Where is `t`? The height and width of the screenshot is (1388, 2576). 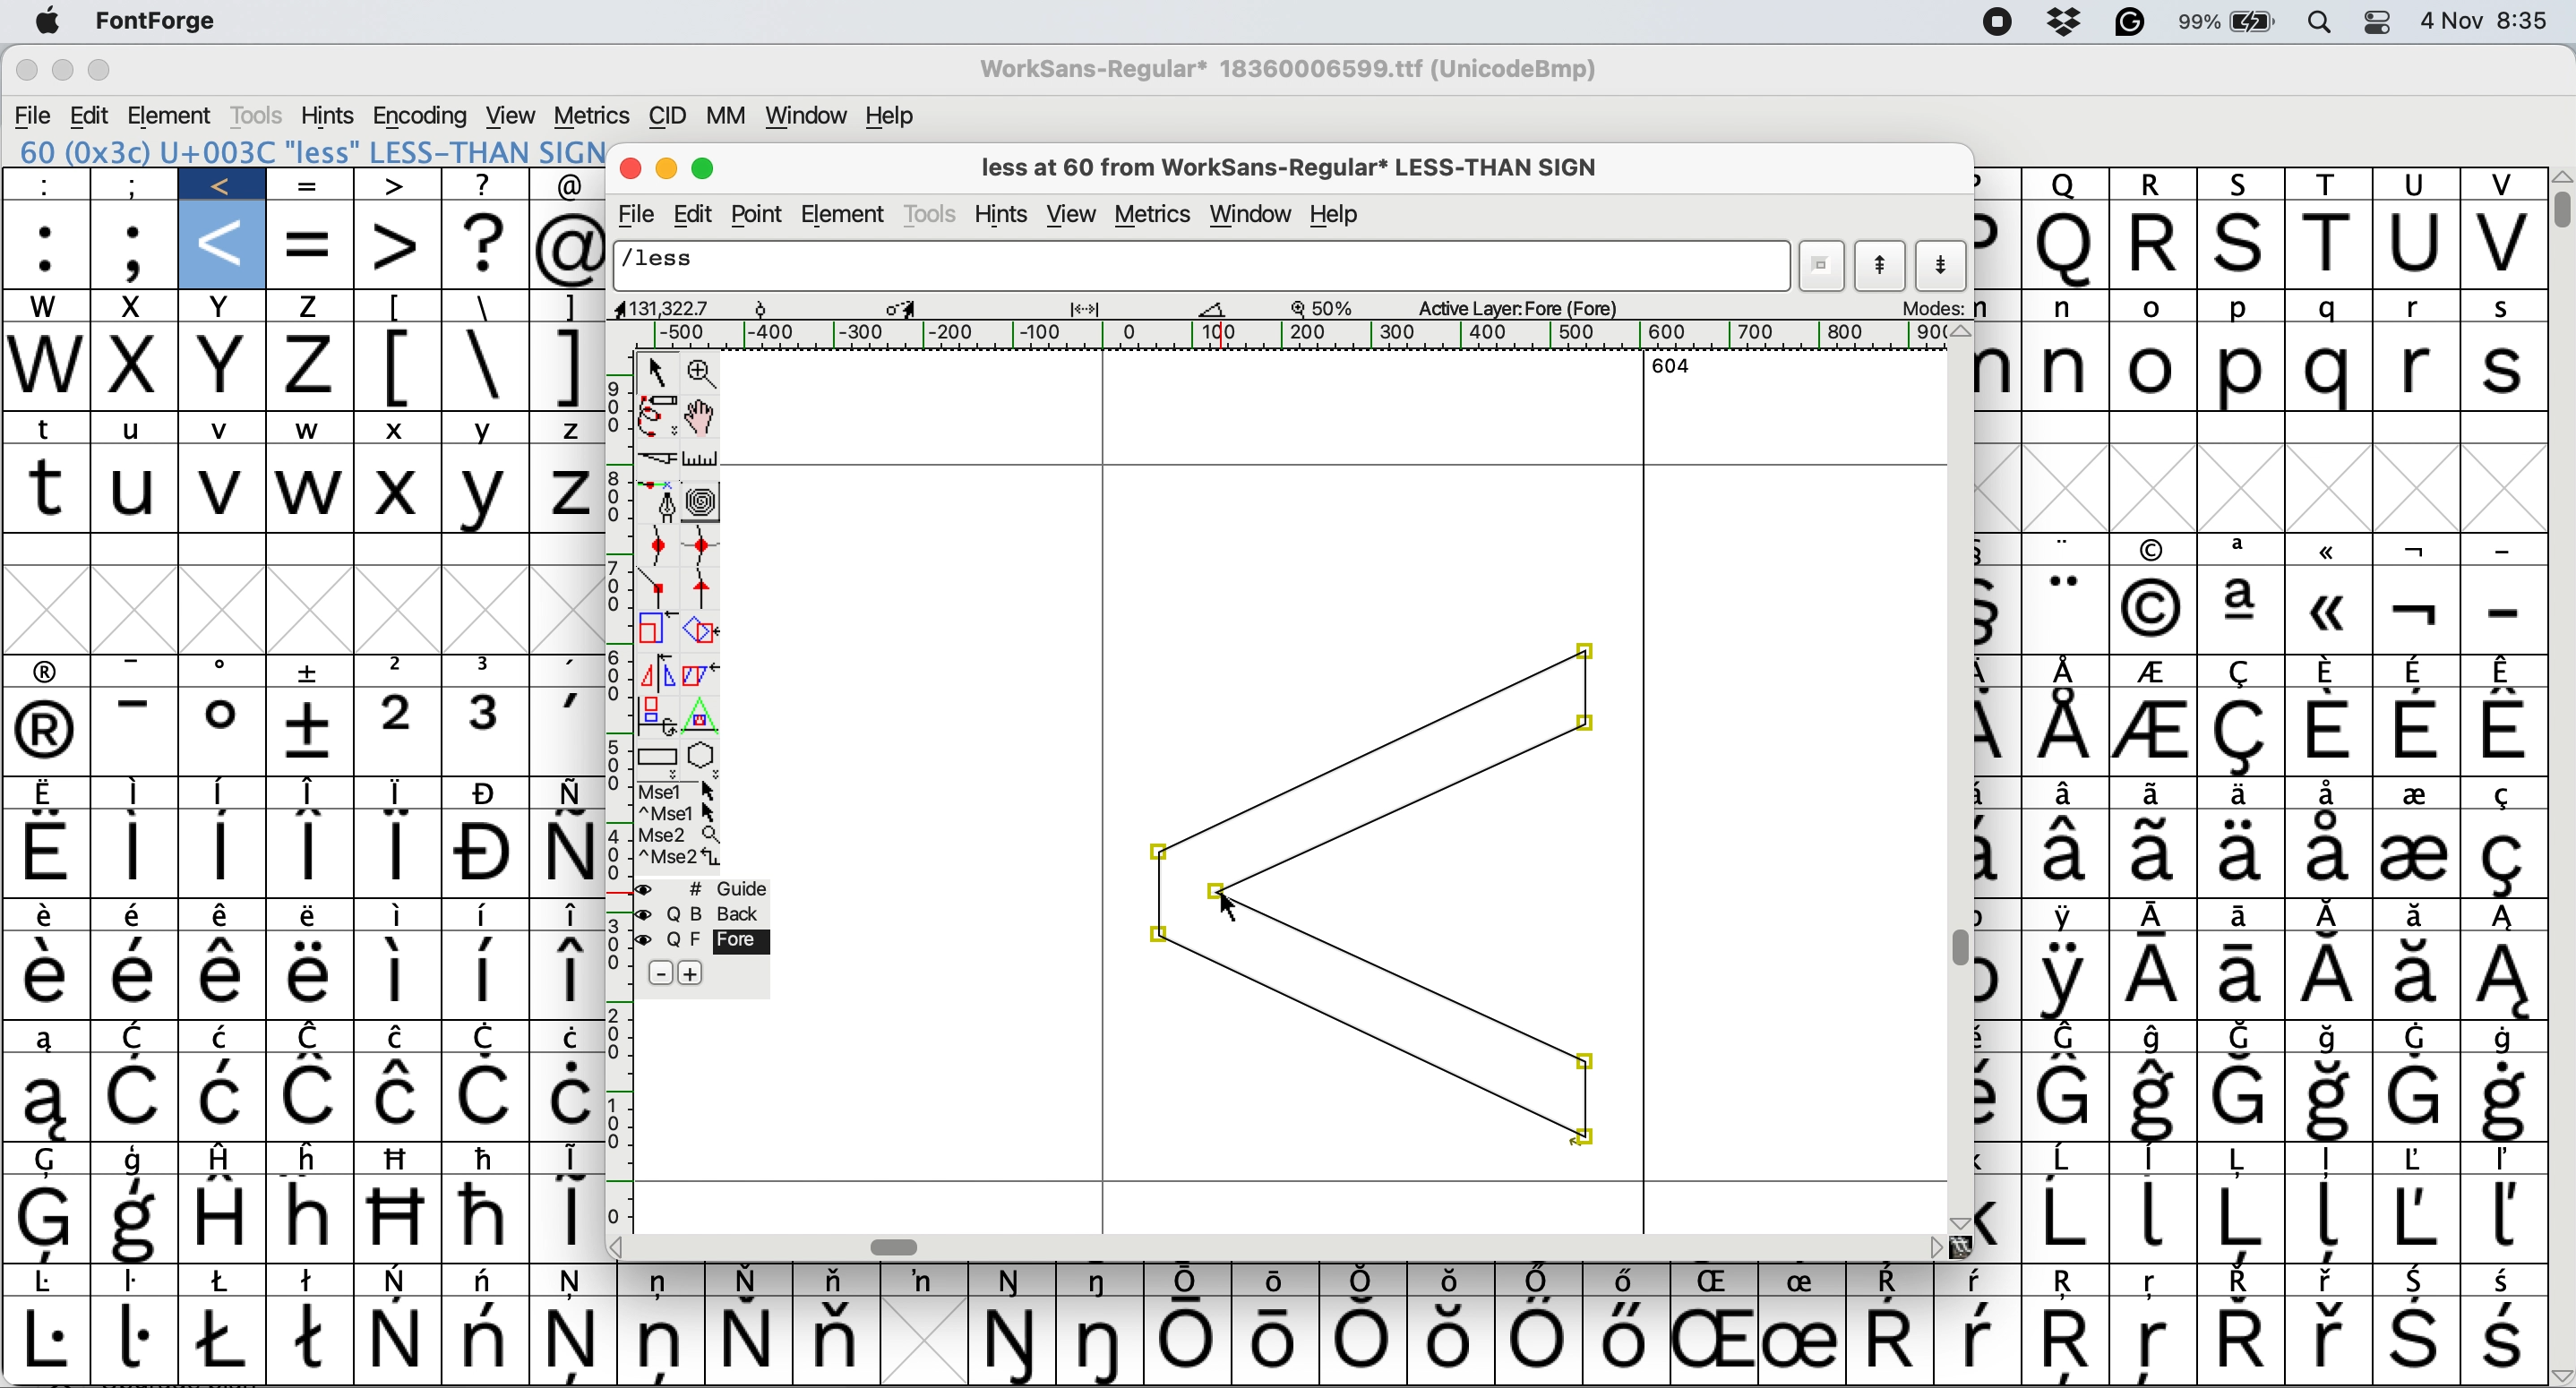 t is located at coordinates (2332, 184).